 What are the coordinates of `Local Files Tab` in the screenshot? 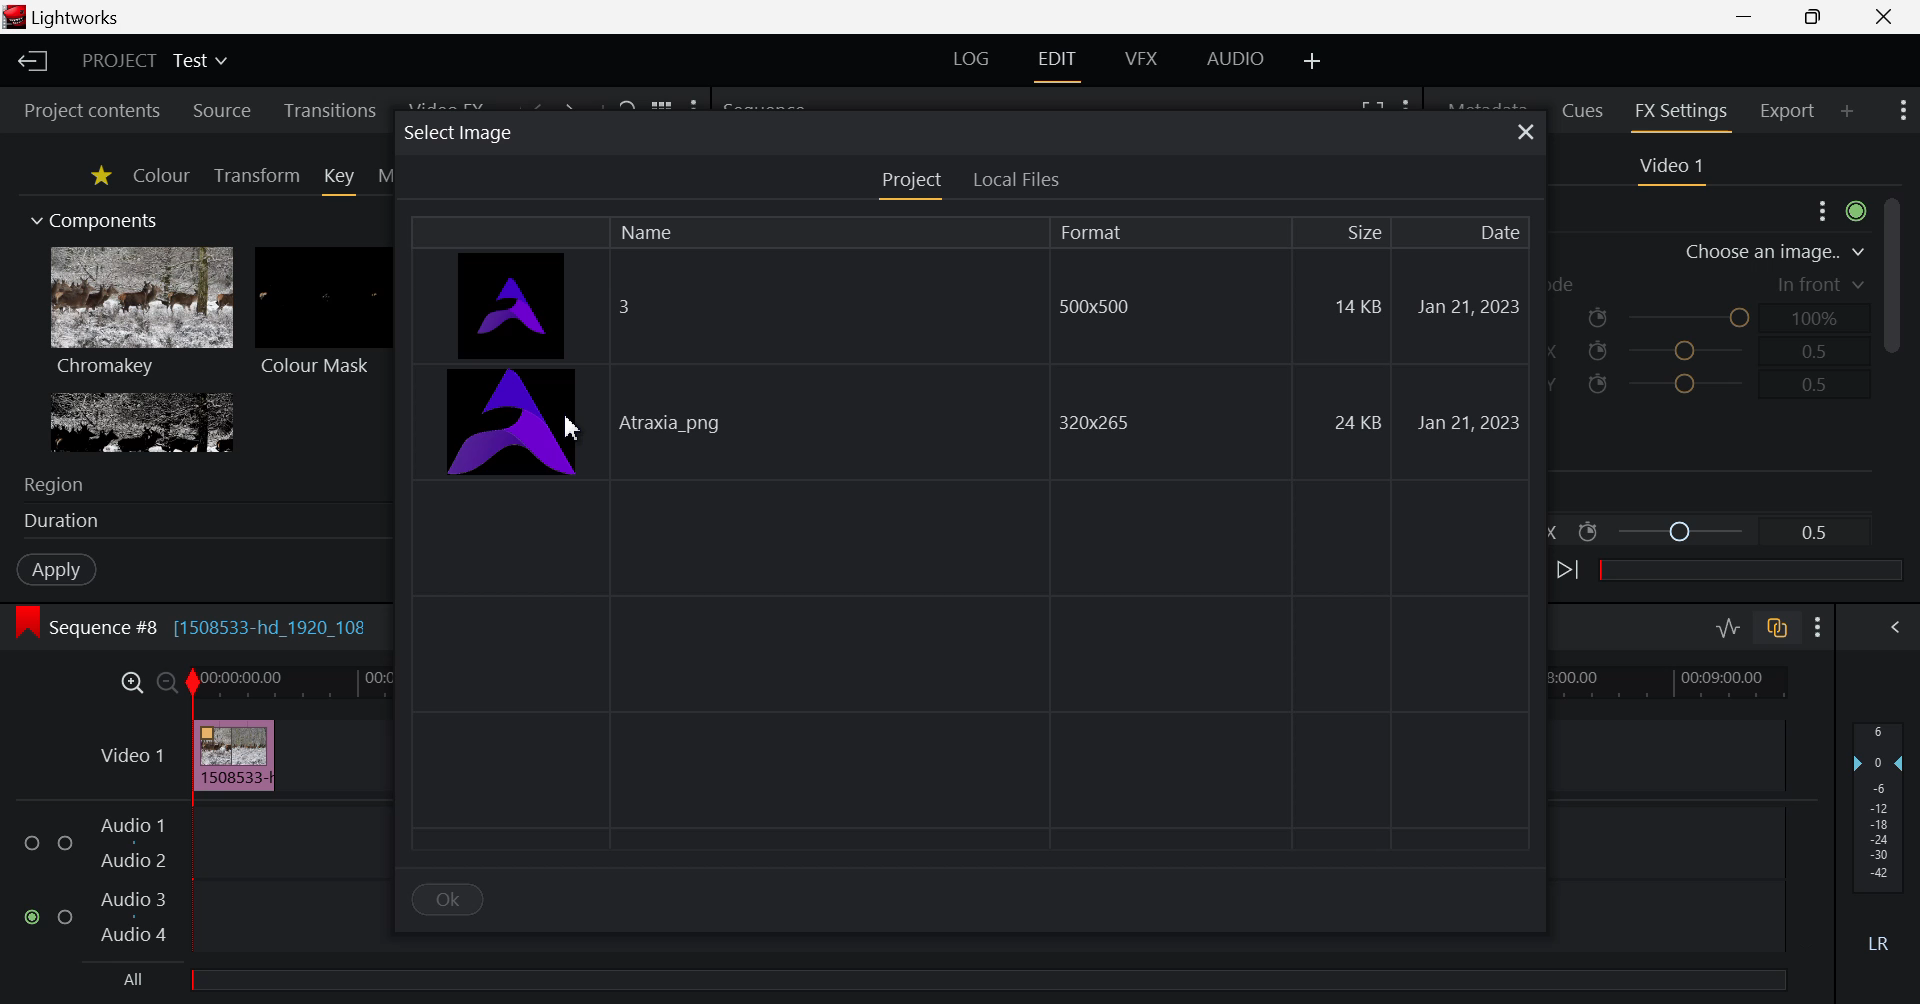 It's located at (1013, 181).